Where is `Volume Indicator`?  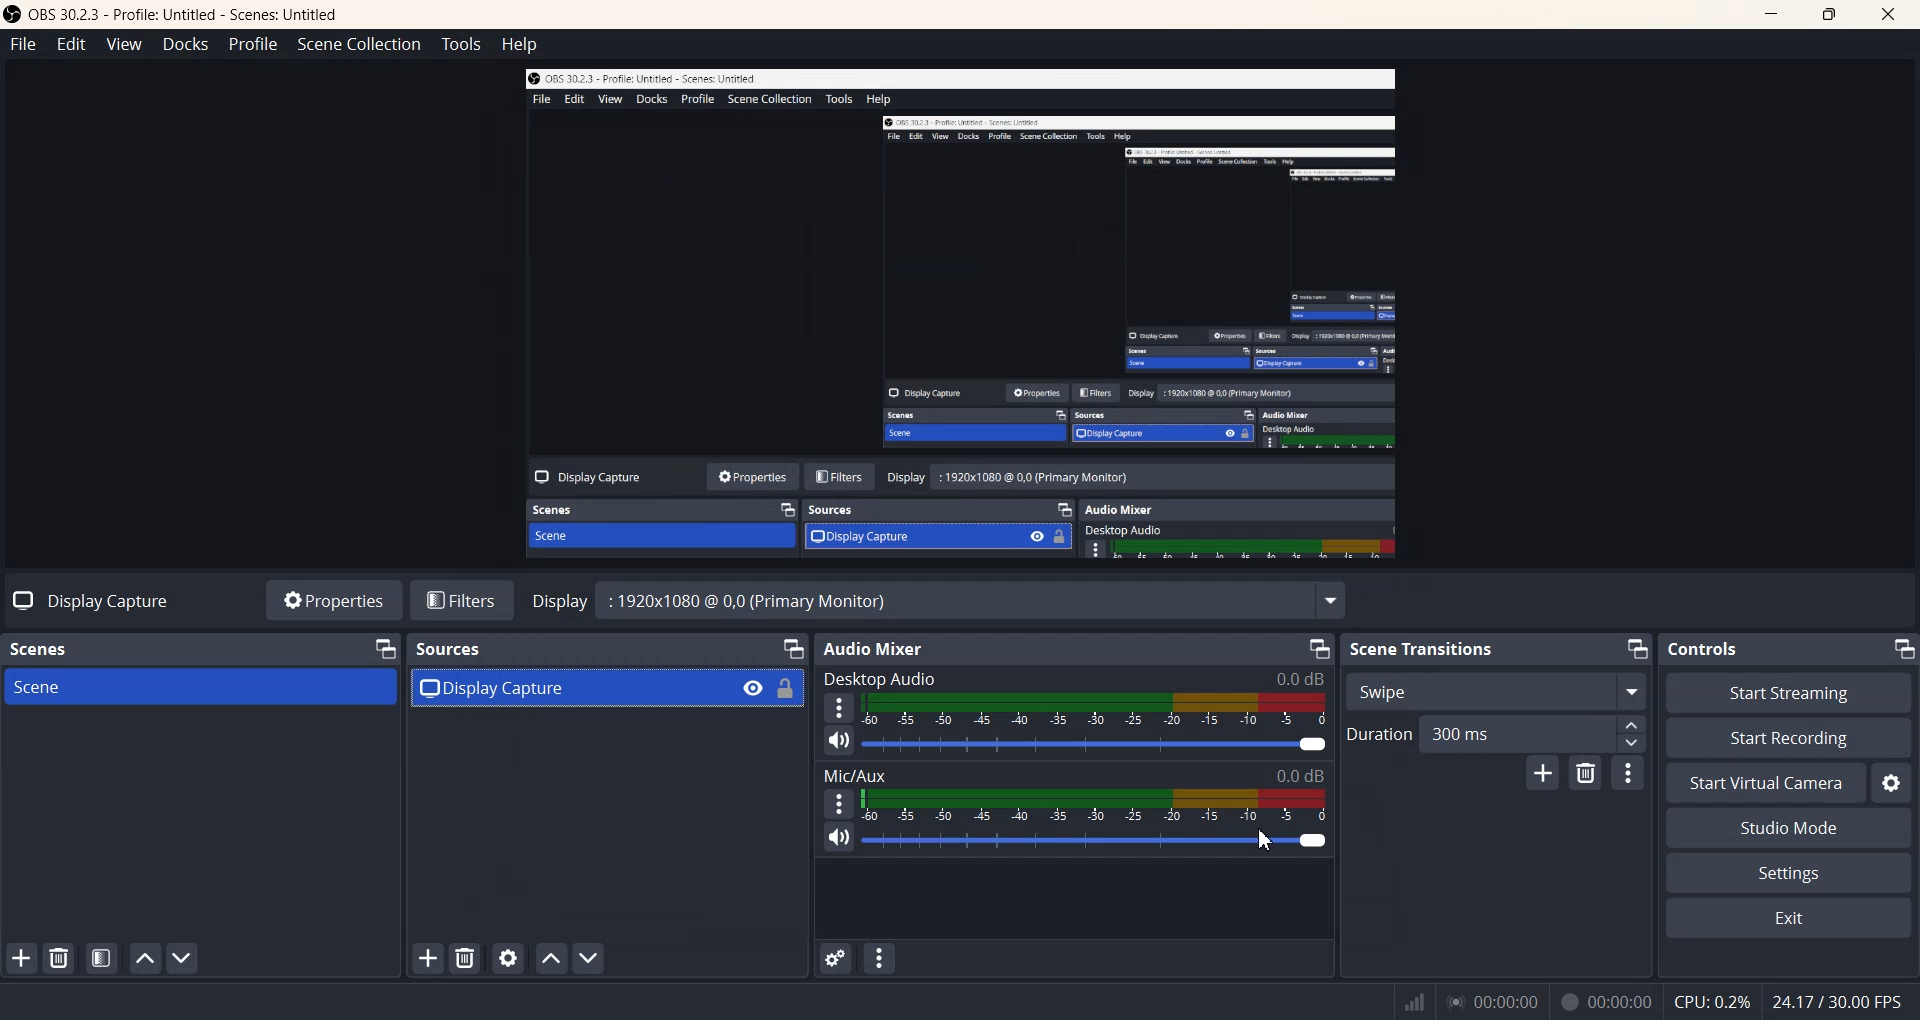 Volume Indicator is located at coordinates (1094, 805).